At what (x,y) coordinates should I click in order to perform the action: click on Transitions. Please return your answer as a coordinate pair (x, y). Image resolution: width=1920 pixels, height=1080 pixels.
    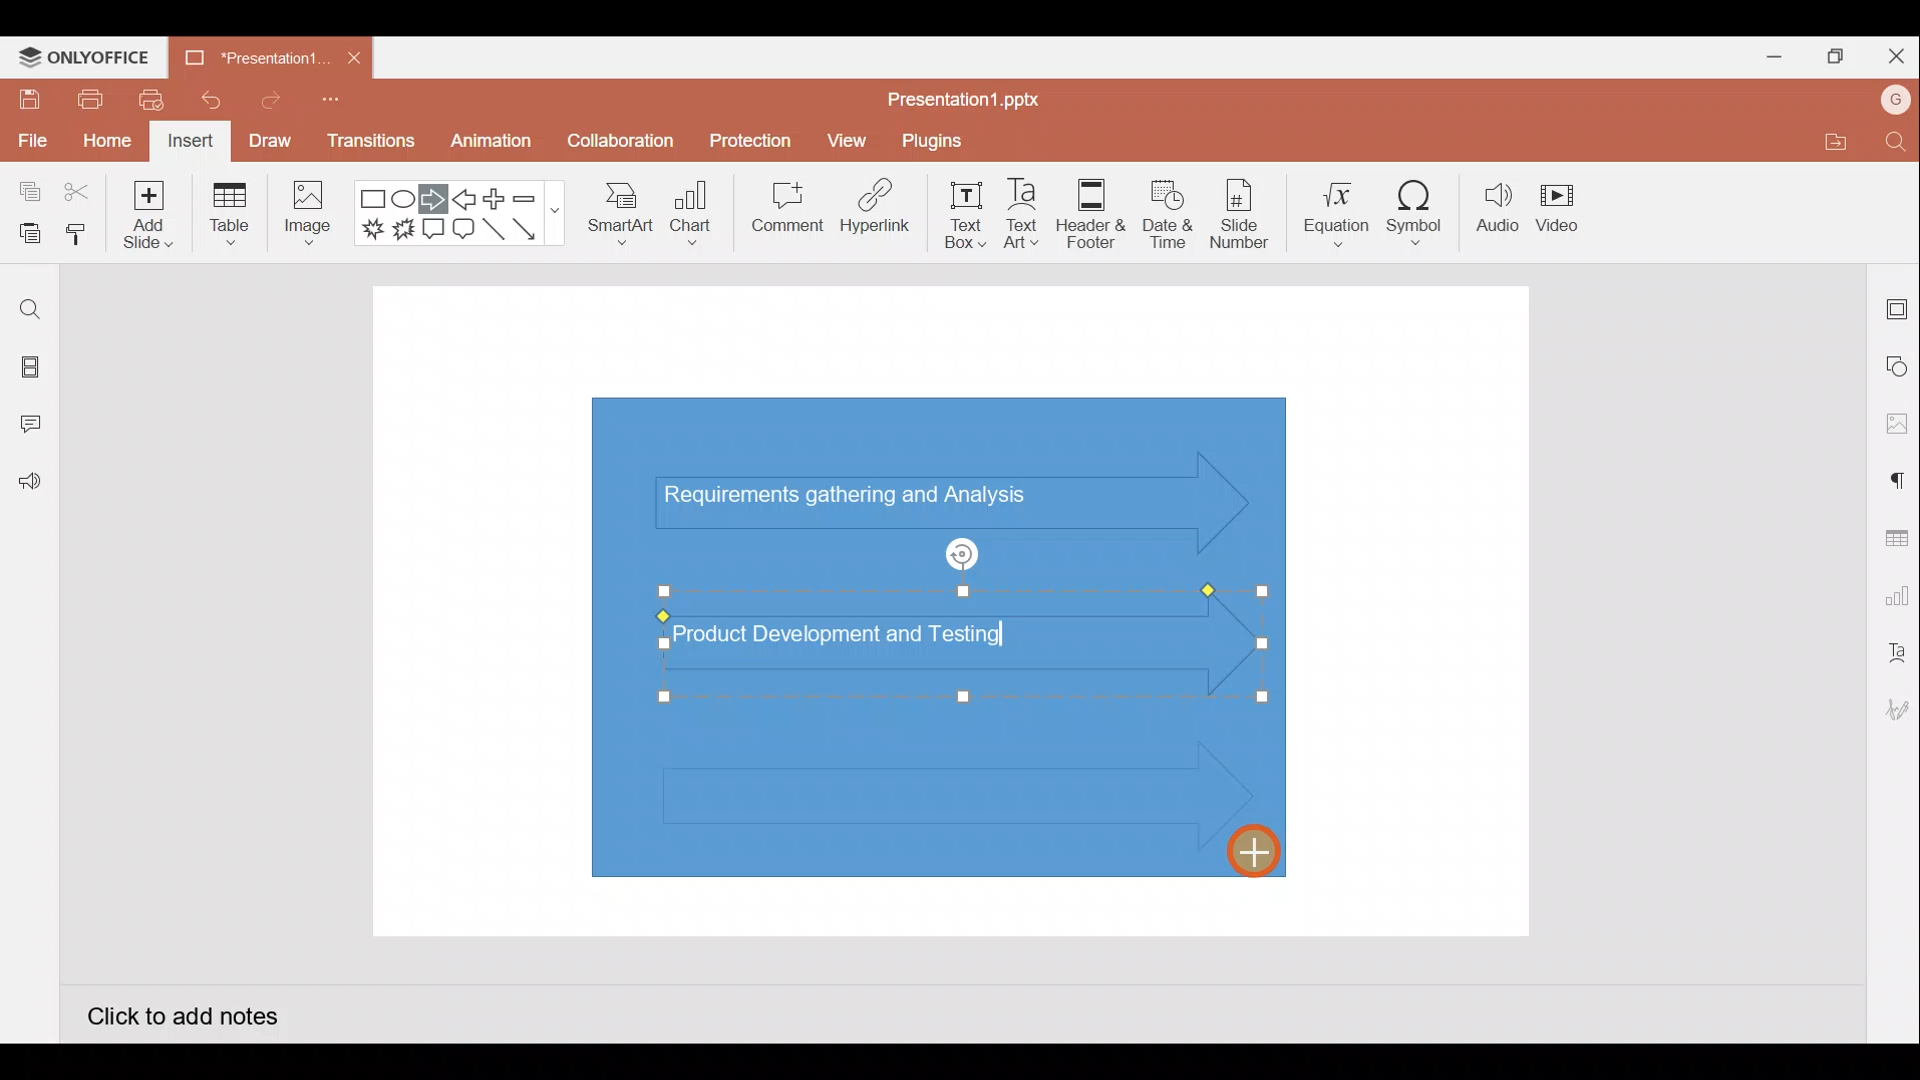
    Looking at the image, I should click on (372, 146).